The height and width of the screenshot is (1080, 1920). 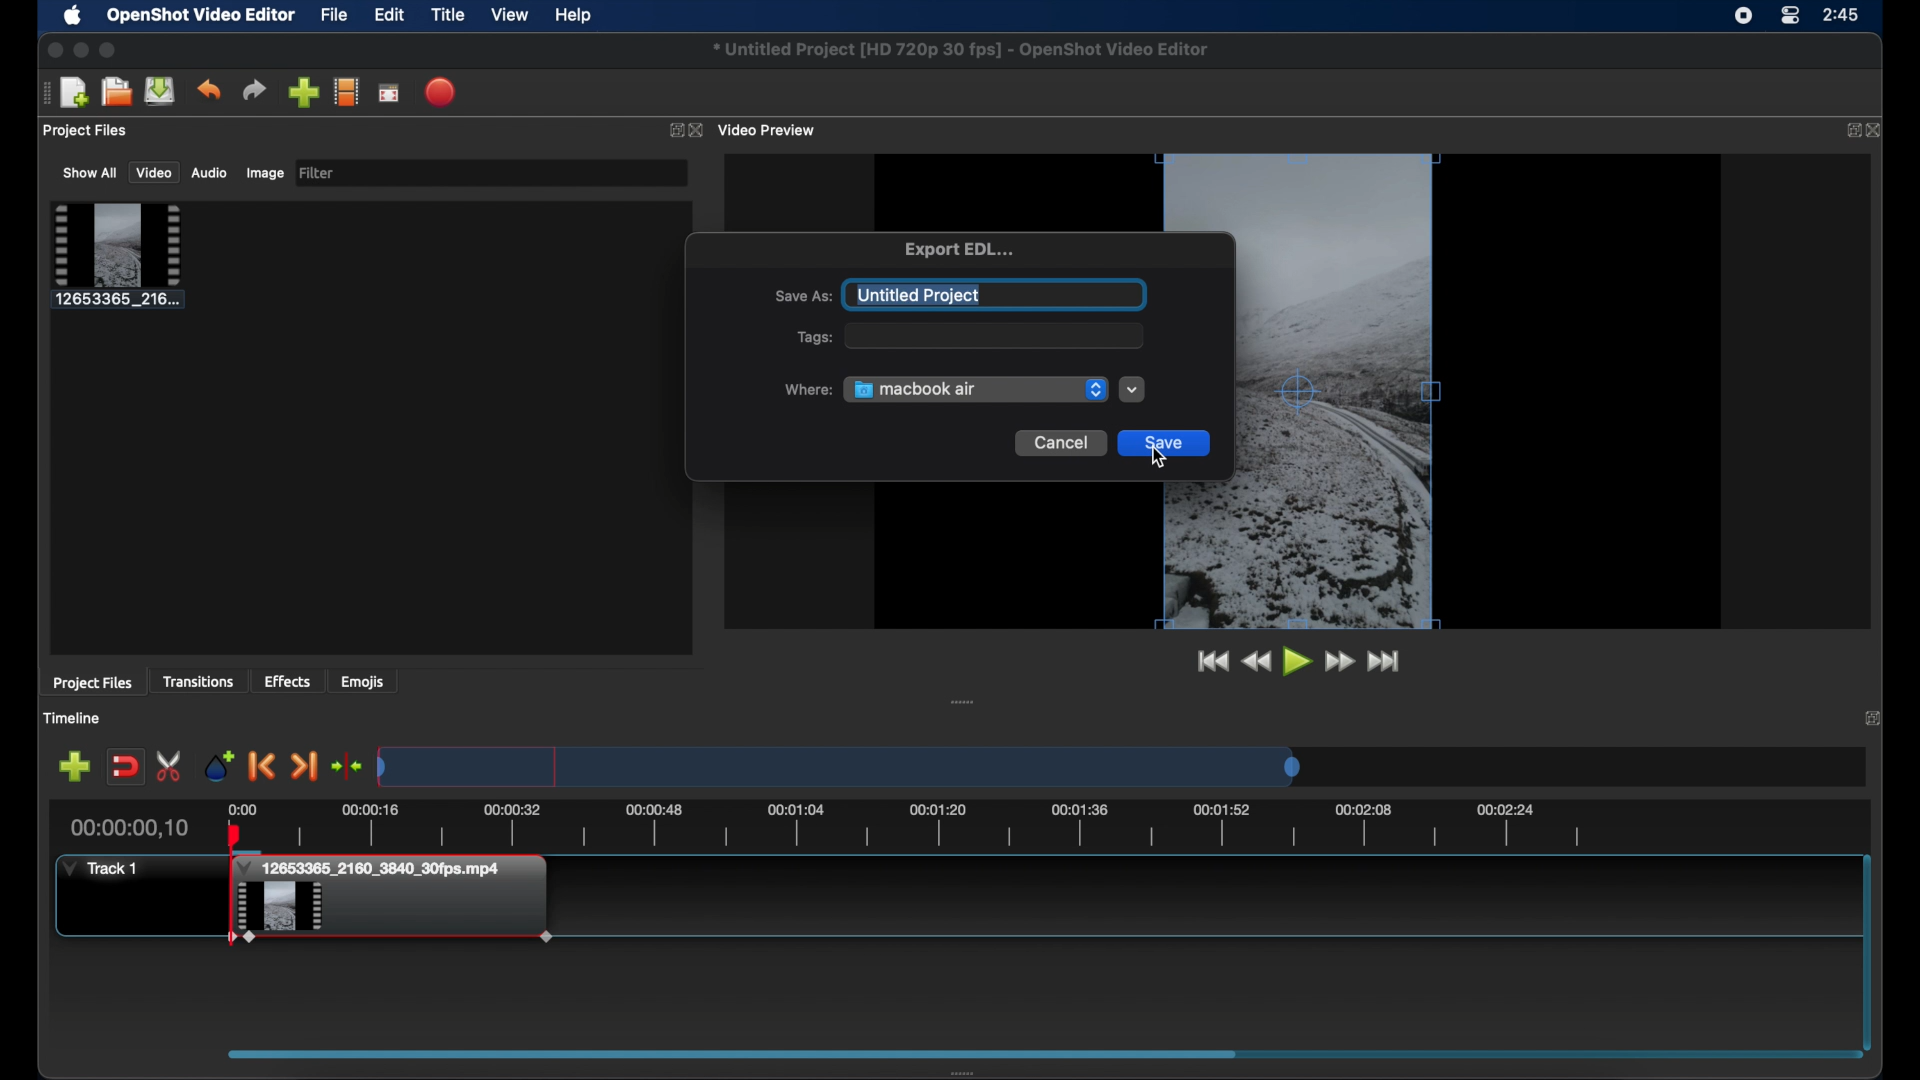 What do you see at coordinates (72, 16) in the screenshot?
I see `apple icon` at bounding box center [72, 16].